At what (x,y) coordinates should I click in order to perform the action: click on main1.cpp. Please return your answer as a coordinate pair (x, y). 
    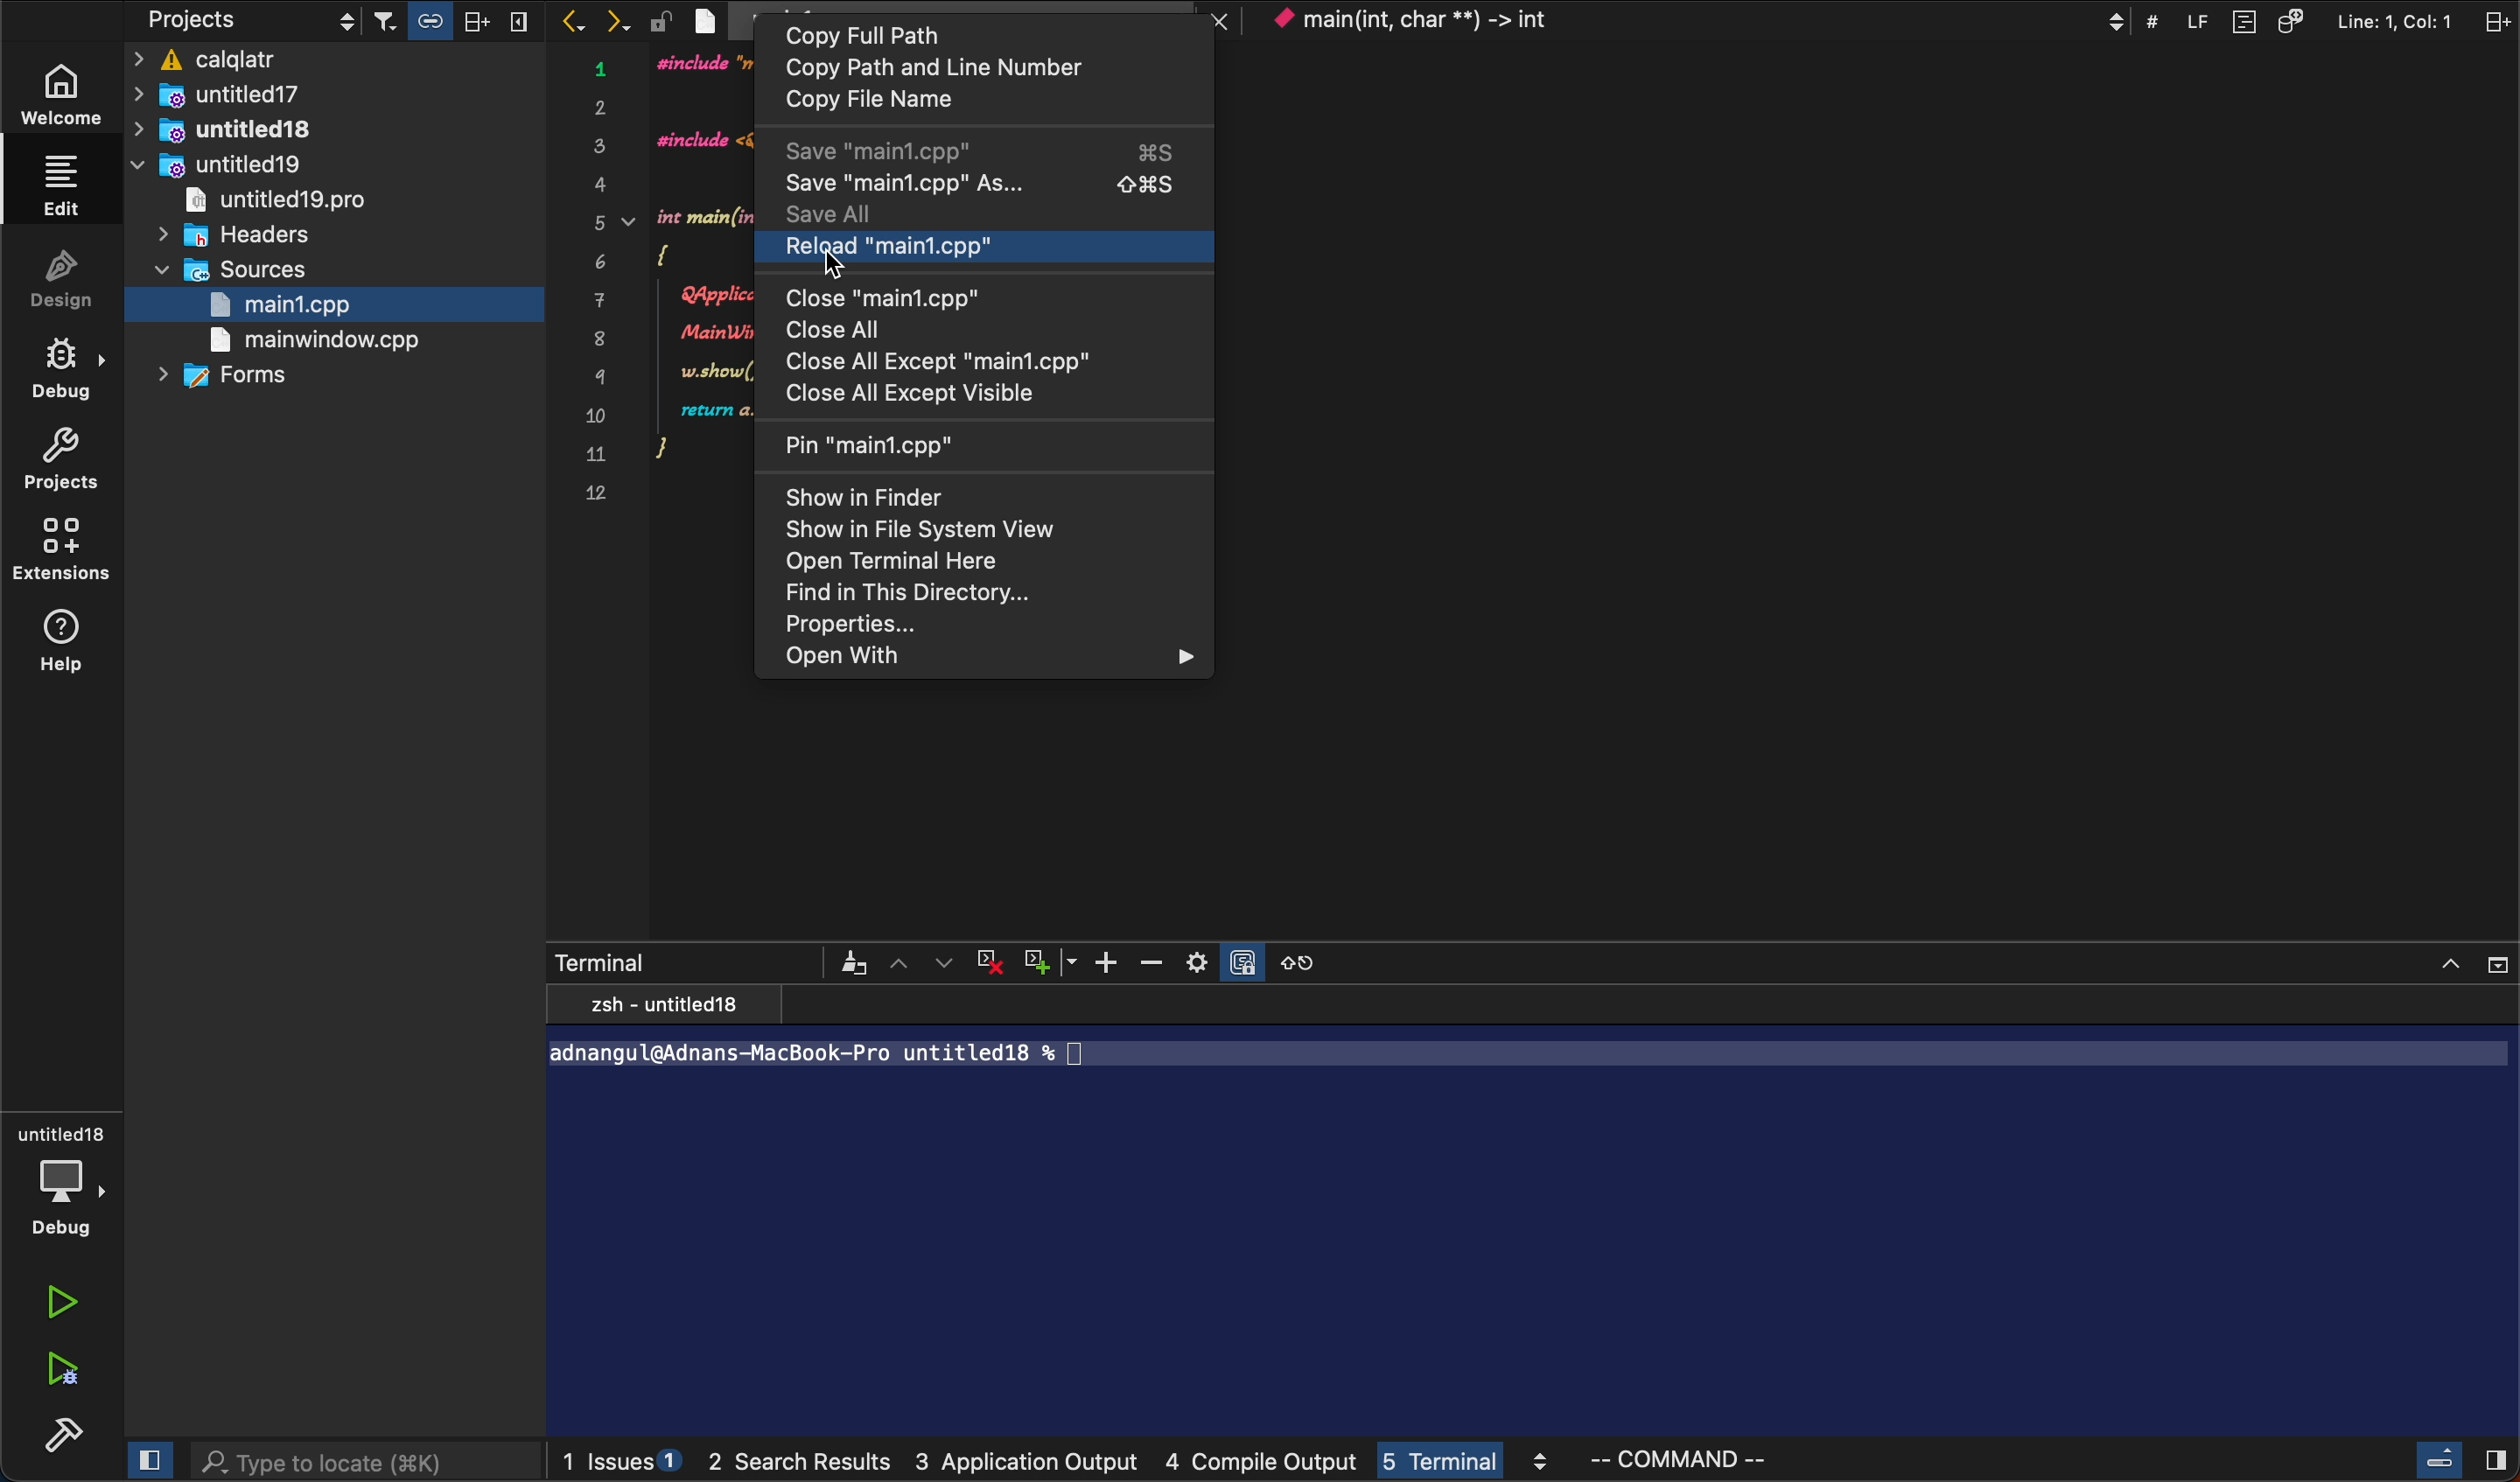
    Looking at the image, I should click on (325, 306).